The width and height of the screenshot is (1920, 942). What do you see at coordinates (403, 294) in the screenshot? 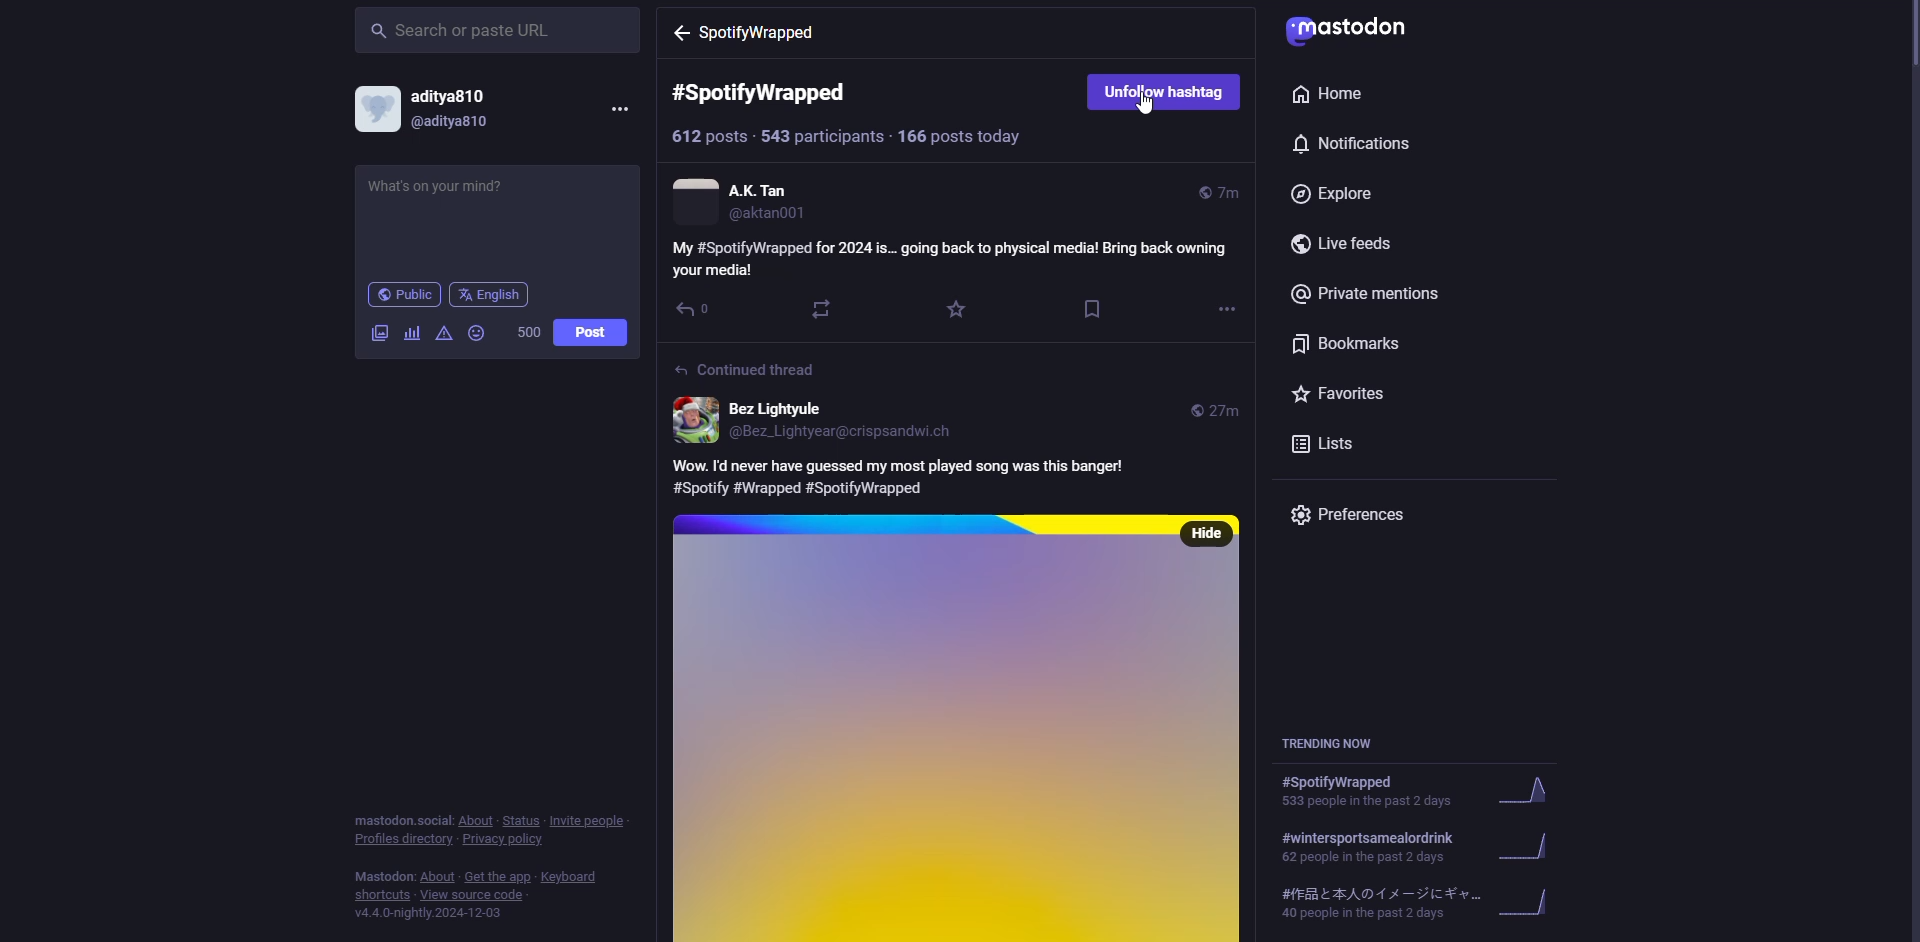
I see `public` at bounding box center [403, 294].